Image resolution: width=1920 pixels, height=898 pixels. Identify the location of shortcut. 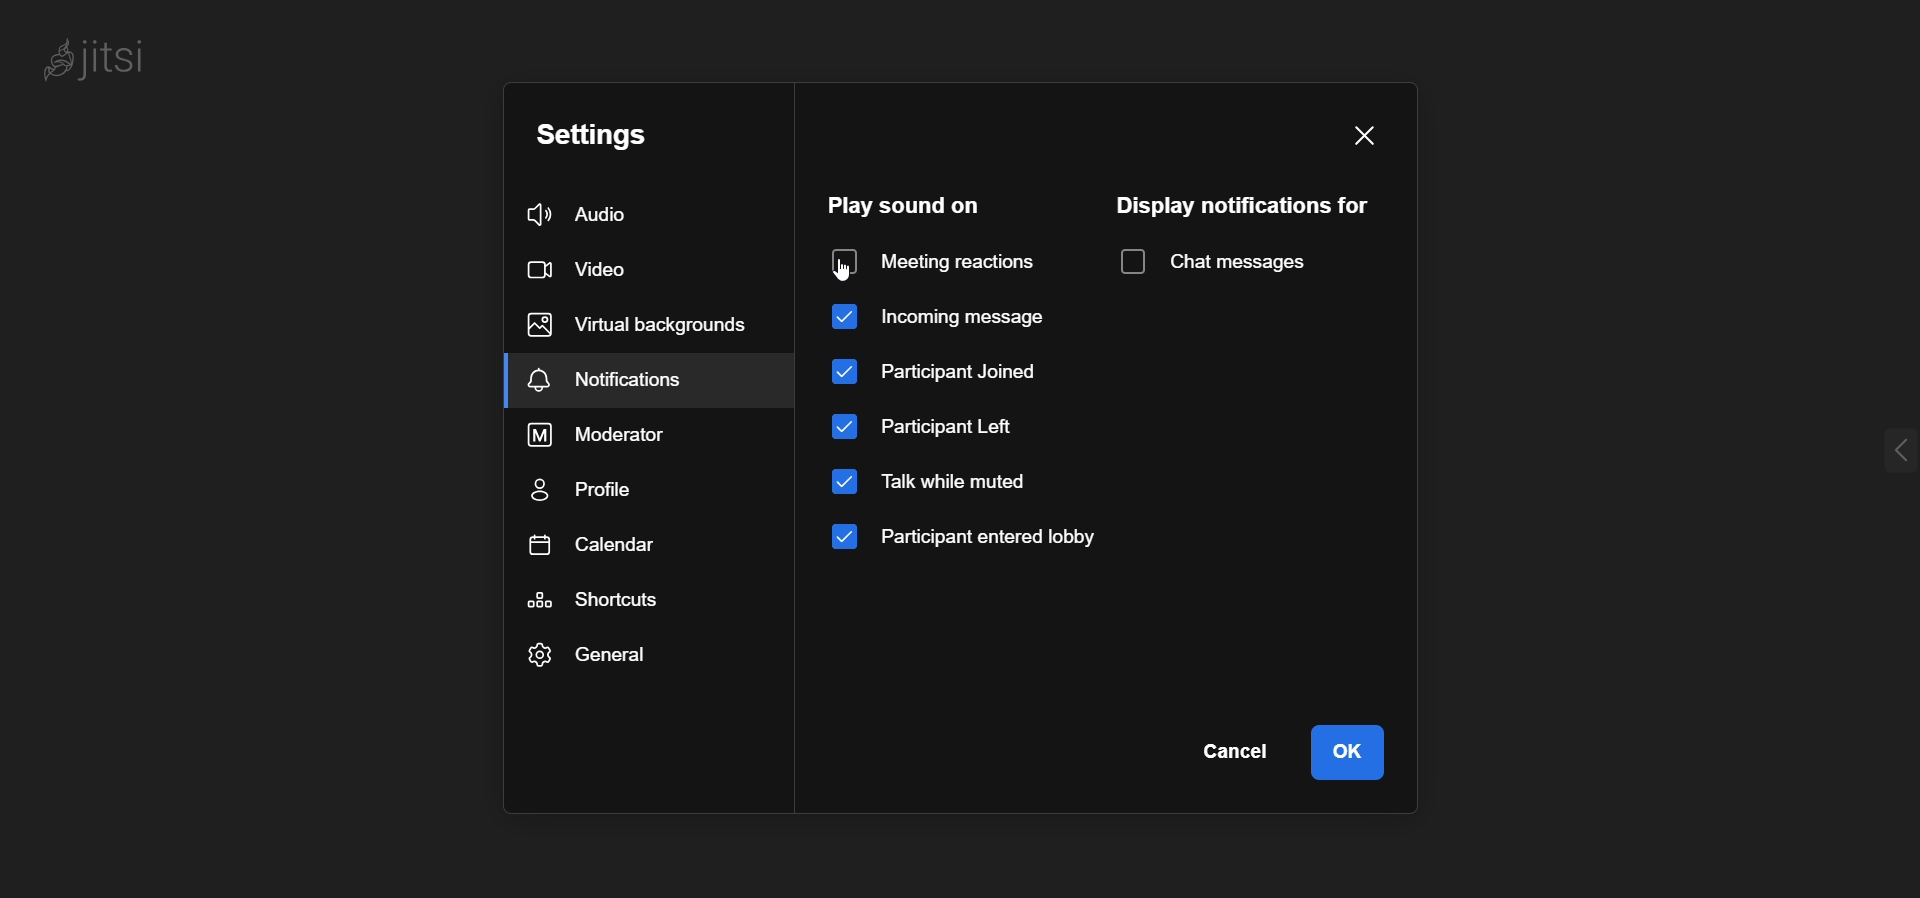
(602, 597).